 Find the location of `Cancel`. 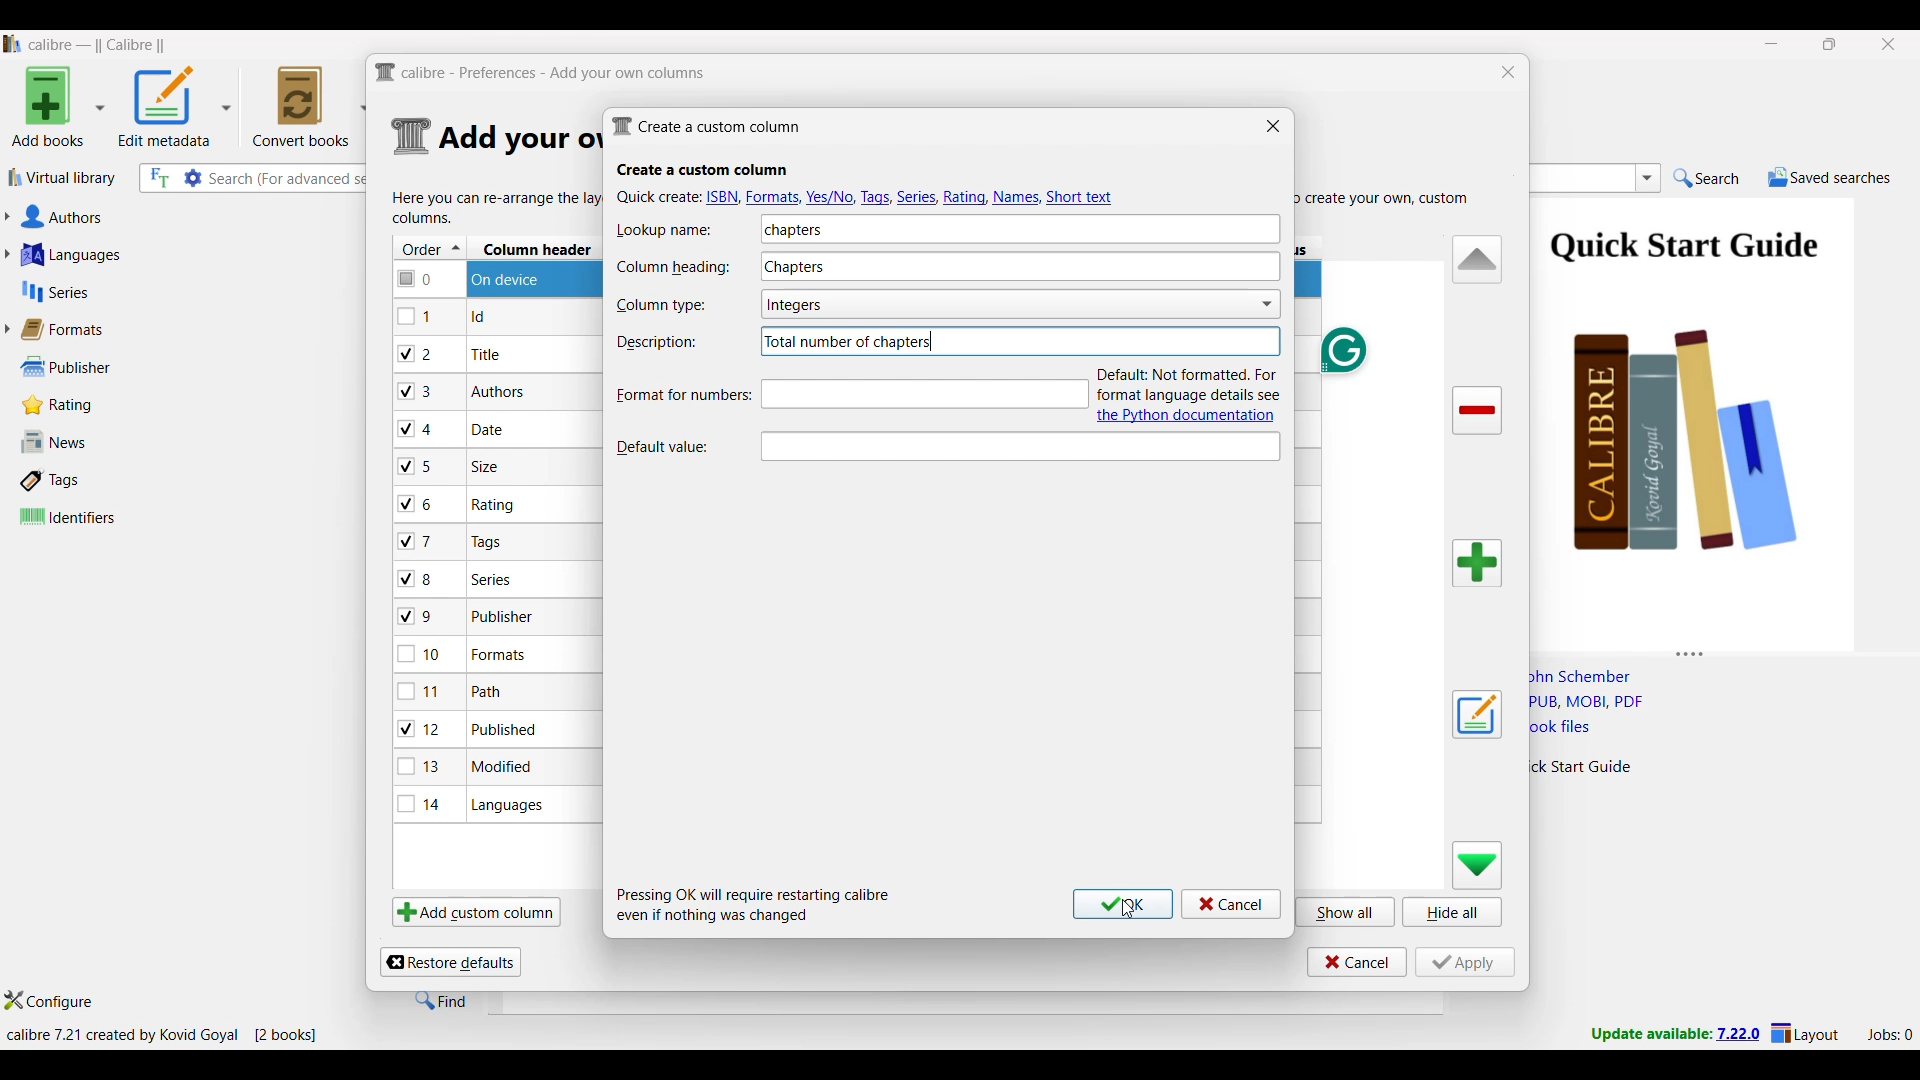

Cancel is located at coordinates (1357, 962).